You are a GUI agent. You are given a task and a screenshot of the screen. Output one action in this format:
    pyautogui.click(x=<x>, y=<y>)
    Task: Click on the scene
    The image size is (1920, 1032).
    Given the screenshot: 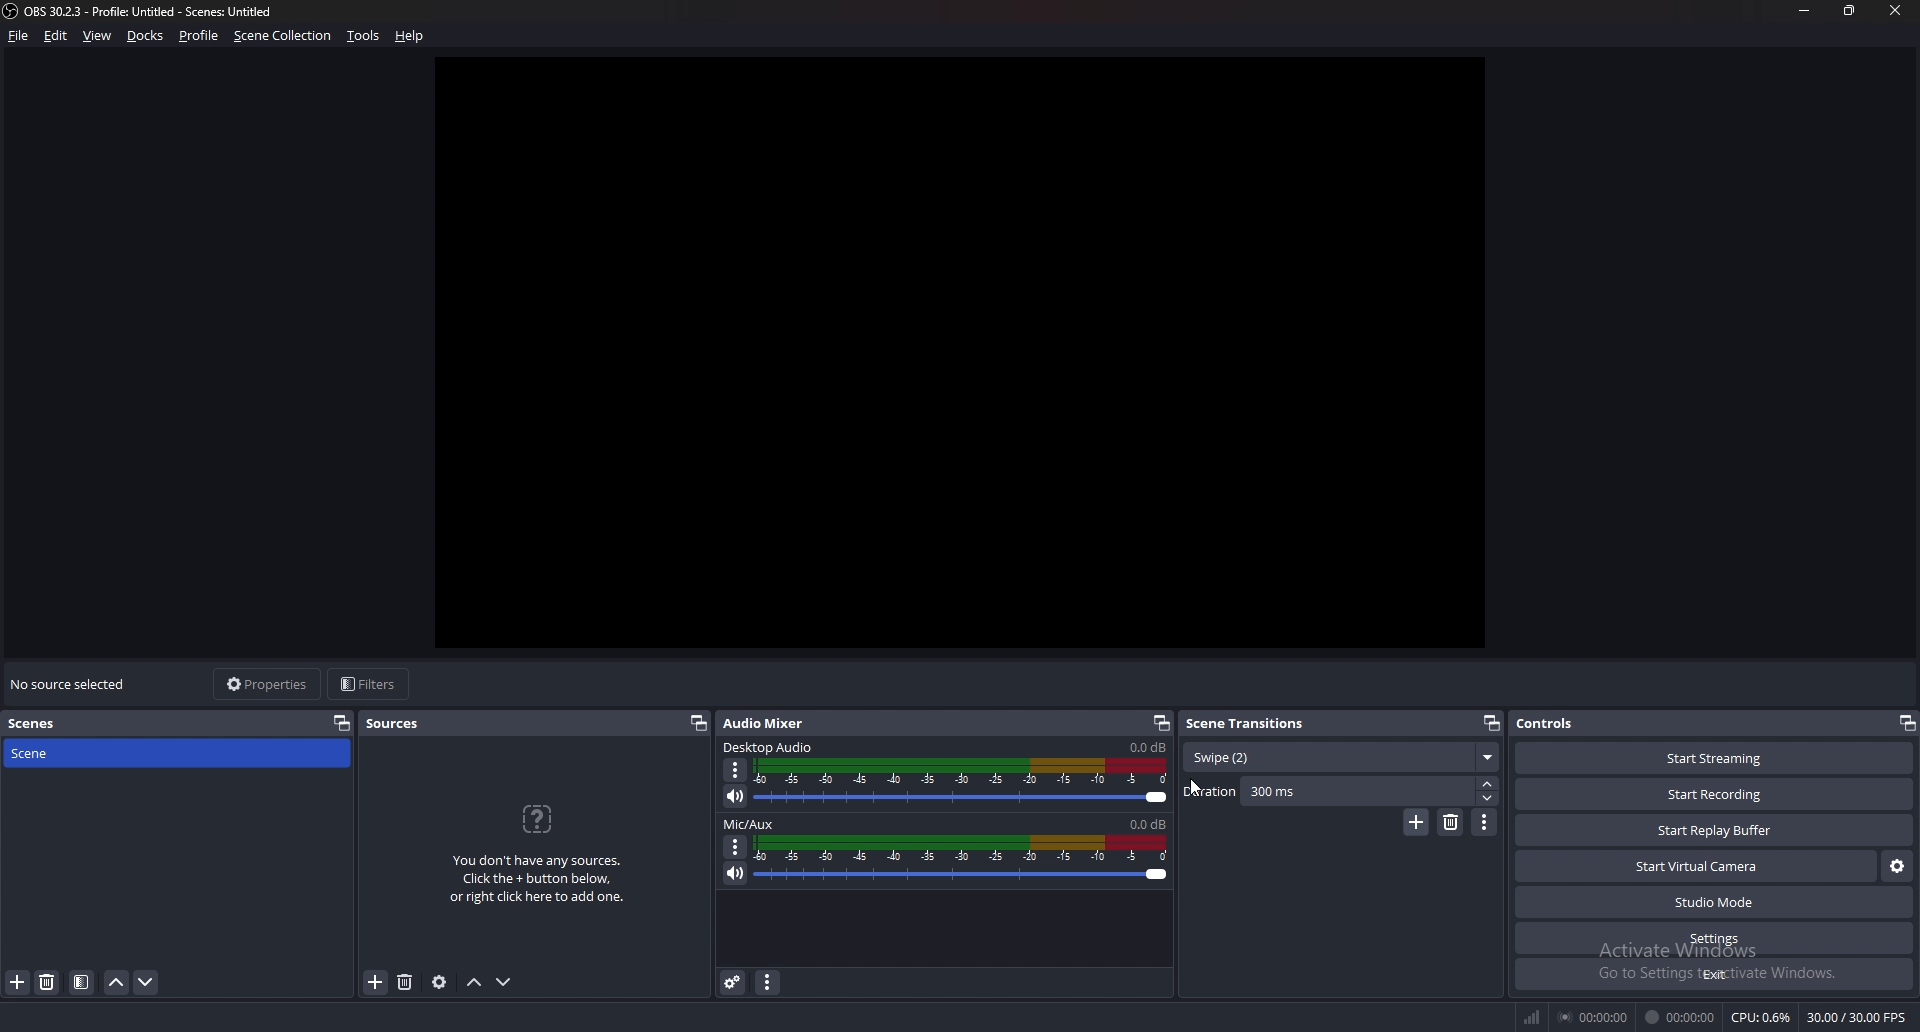 What is the action you would take?
    pyautogui.click(x=66, y=754)
    